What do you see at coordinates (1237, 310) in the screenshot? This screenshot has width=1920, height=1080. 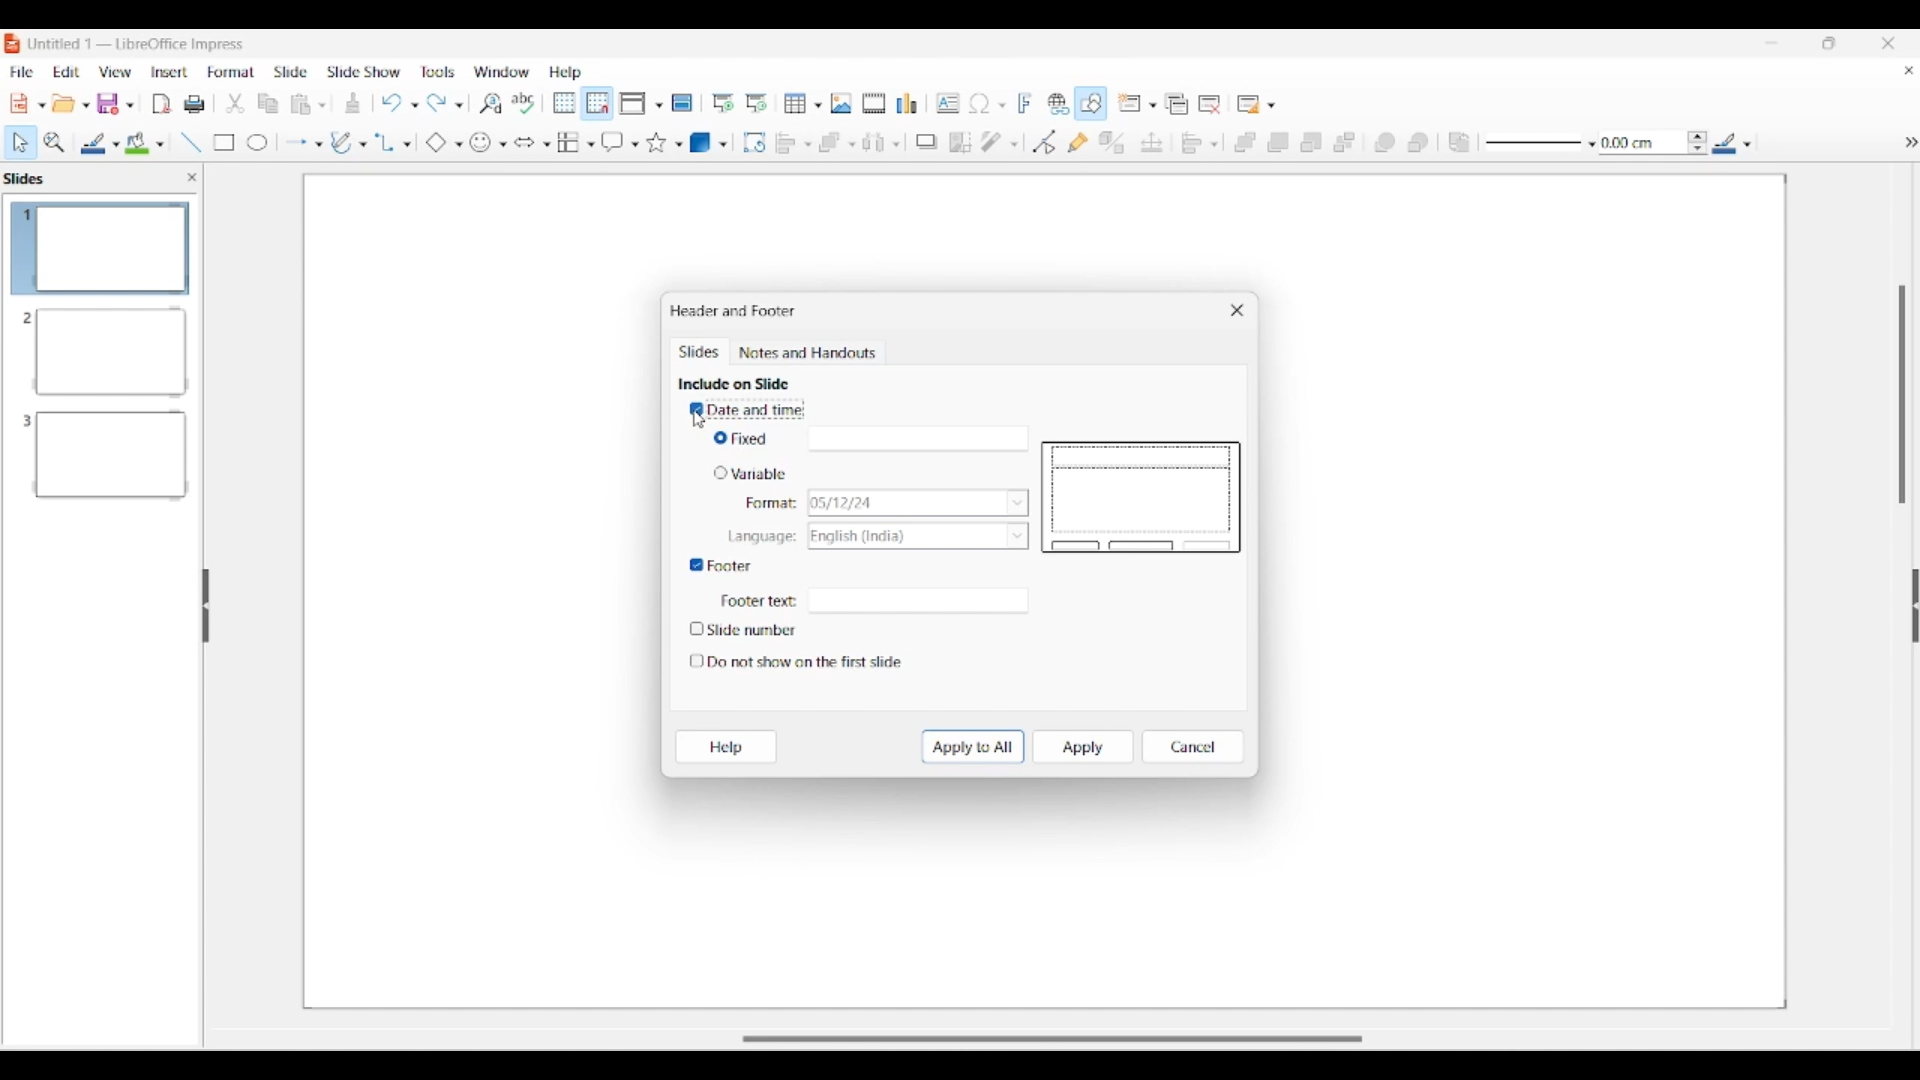 I see `Close window` at bounding box center [1237, 310].